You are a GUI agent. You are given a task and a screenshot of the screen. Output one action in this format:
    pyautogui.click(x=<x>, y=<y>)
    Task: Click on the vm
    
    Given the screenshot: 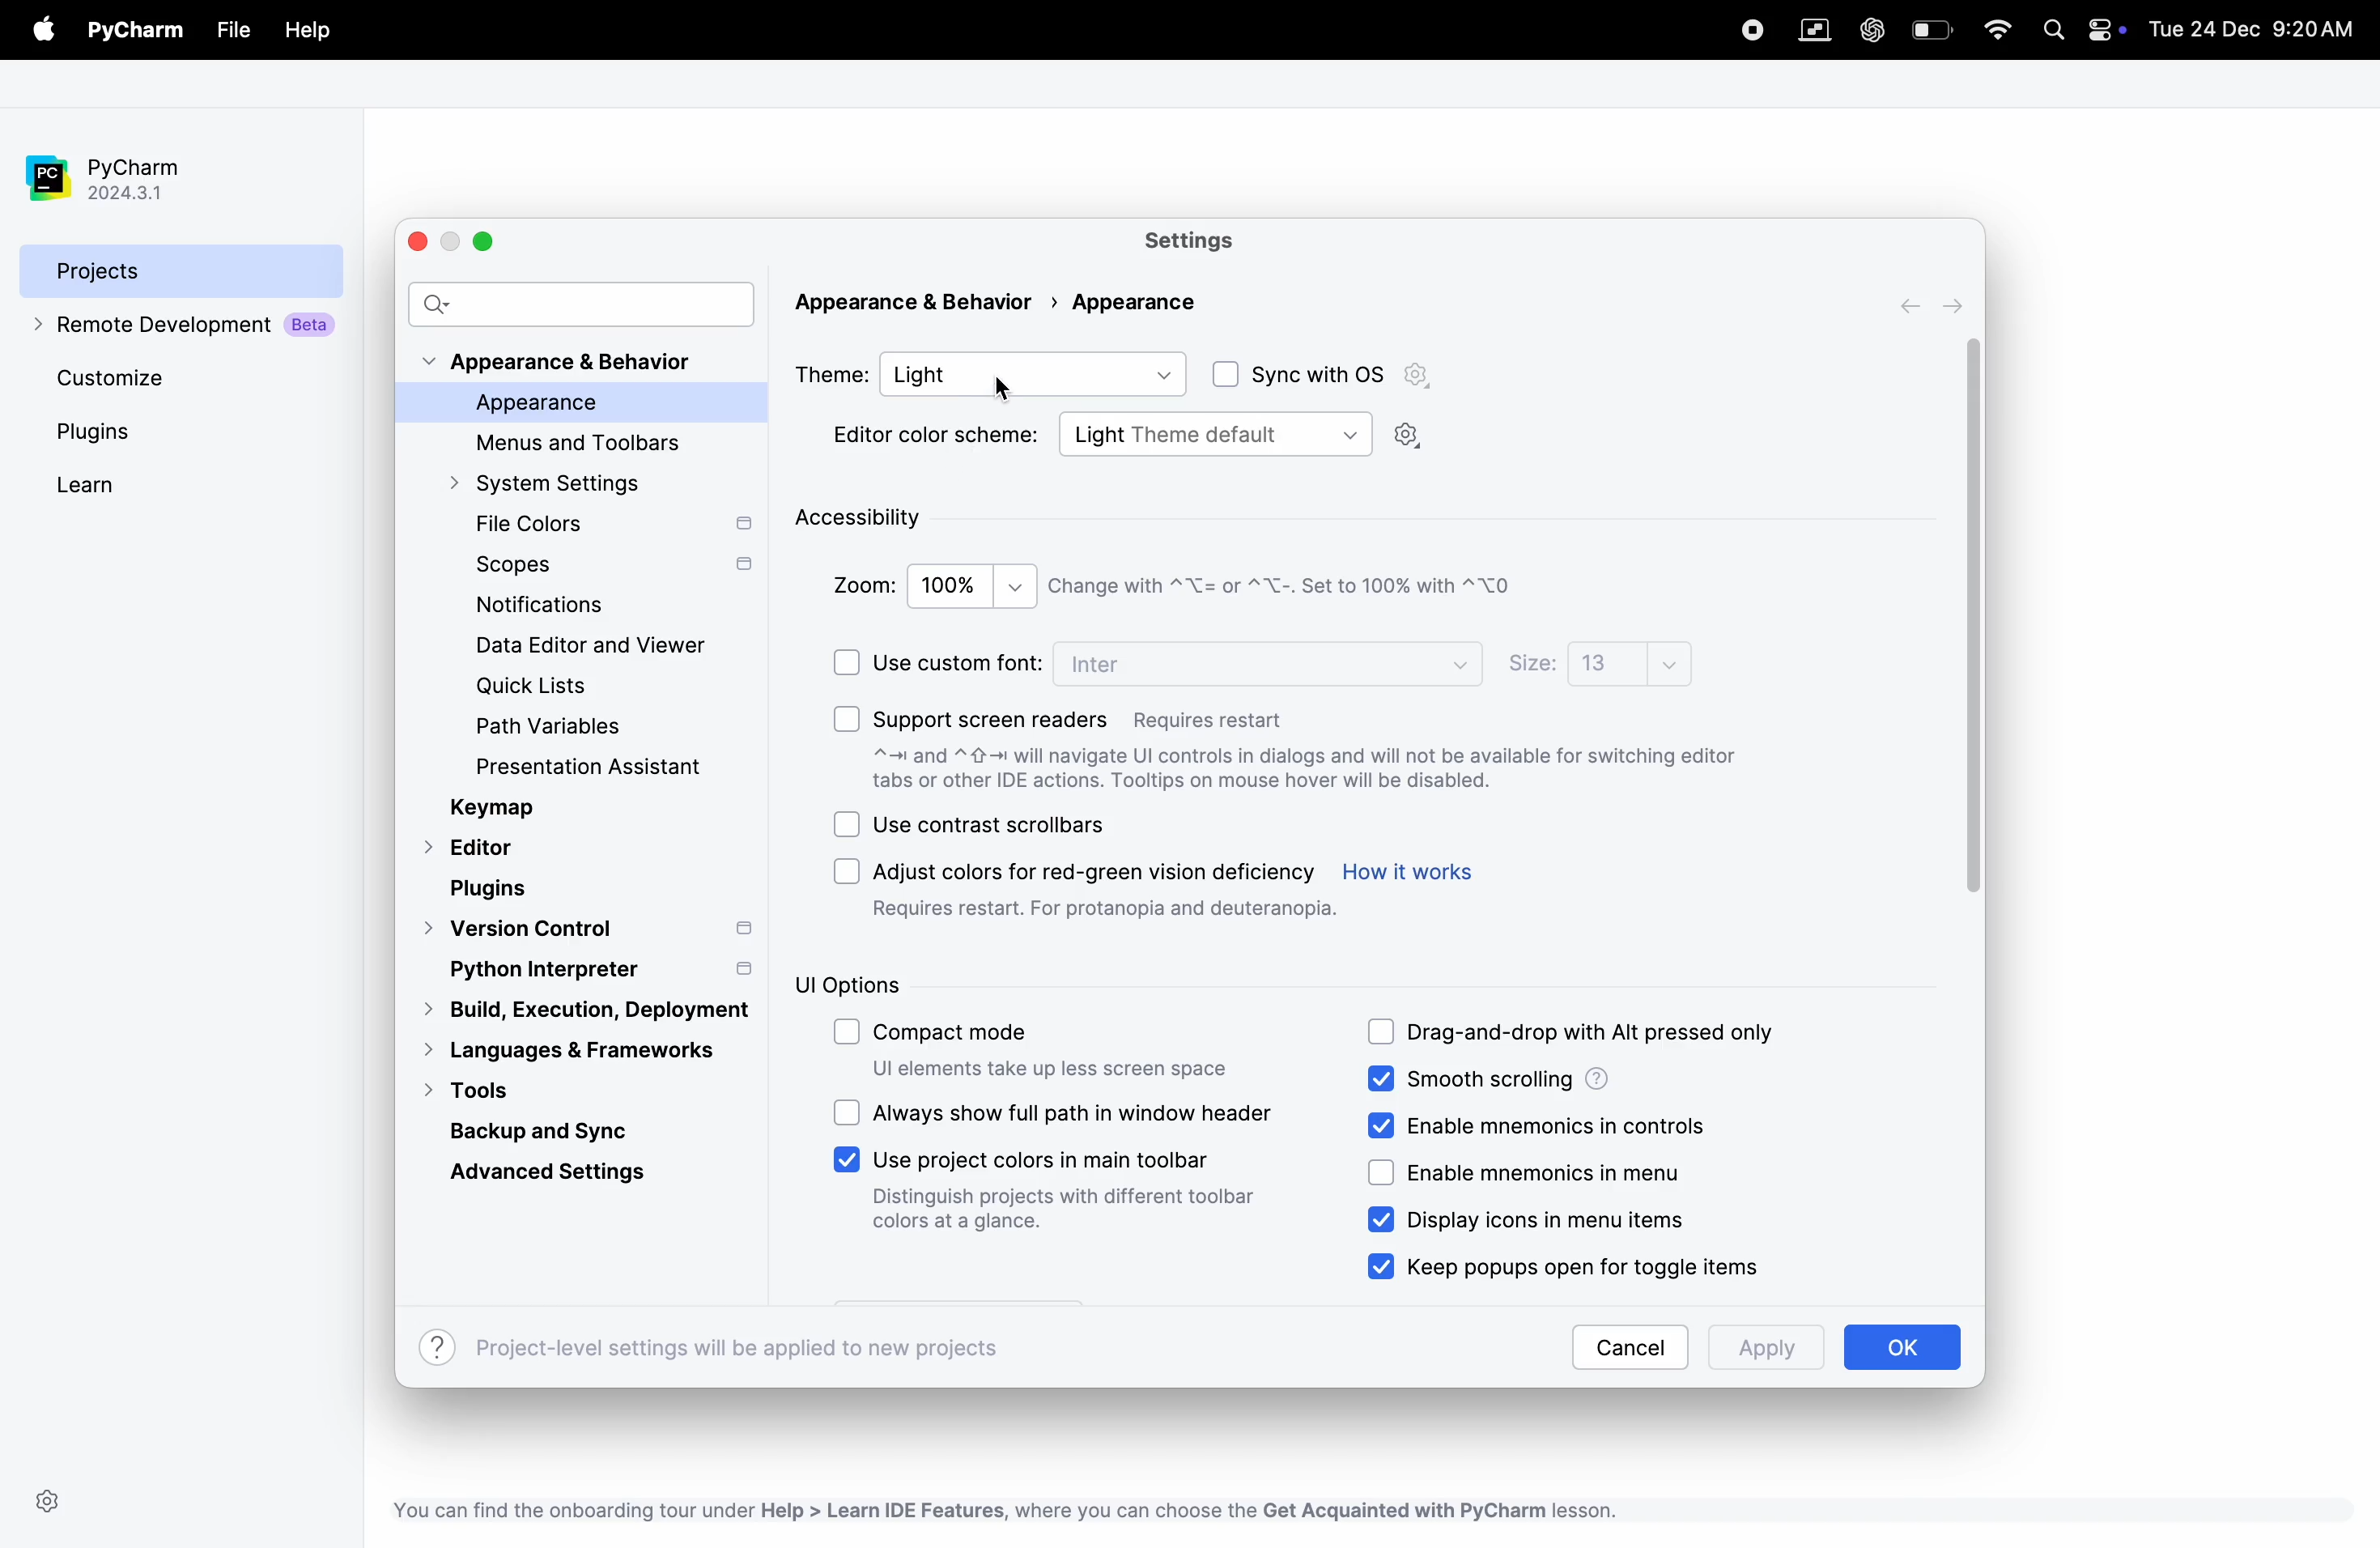 What is the action you would take?
    pyautogui.click(x=1814, y=31)
    